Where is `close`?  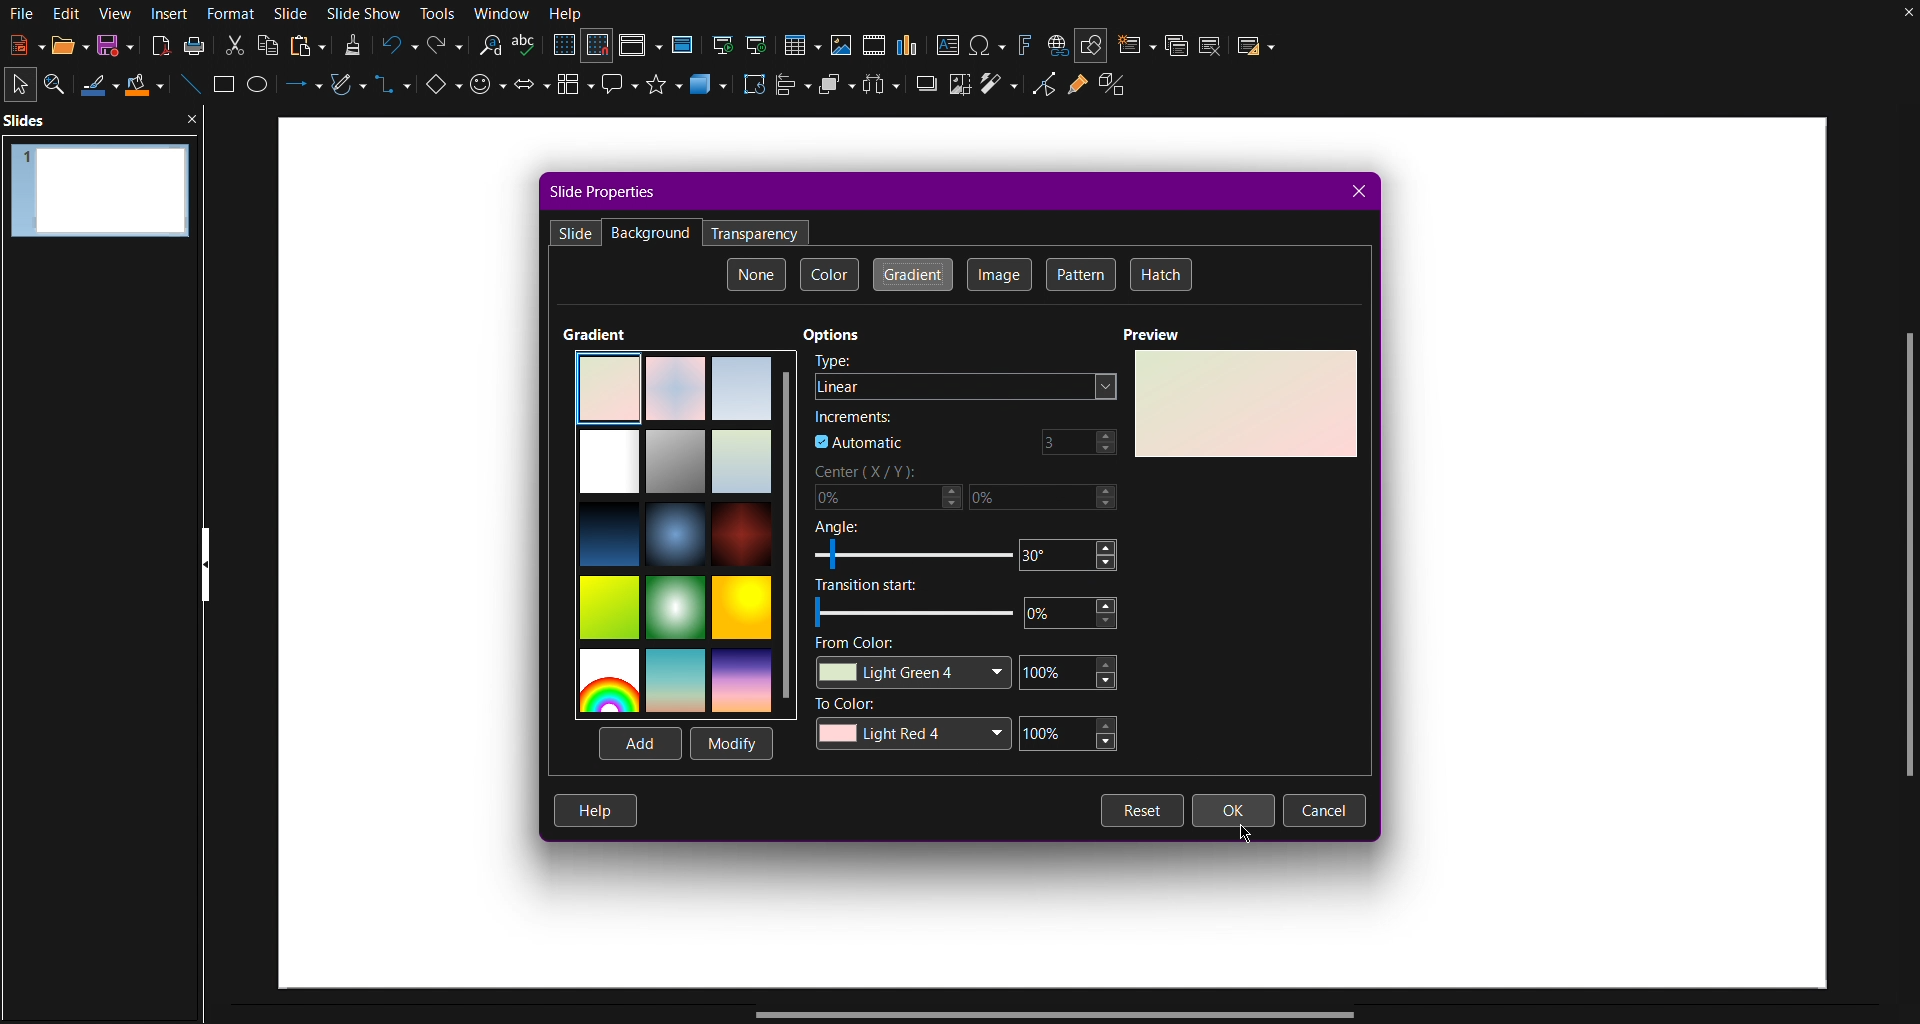
close is located at coordinates (198, 118).